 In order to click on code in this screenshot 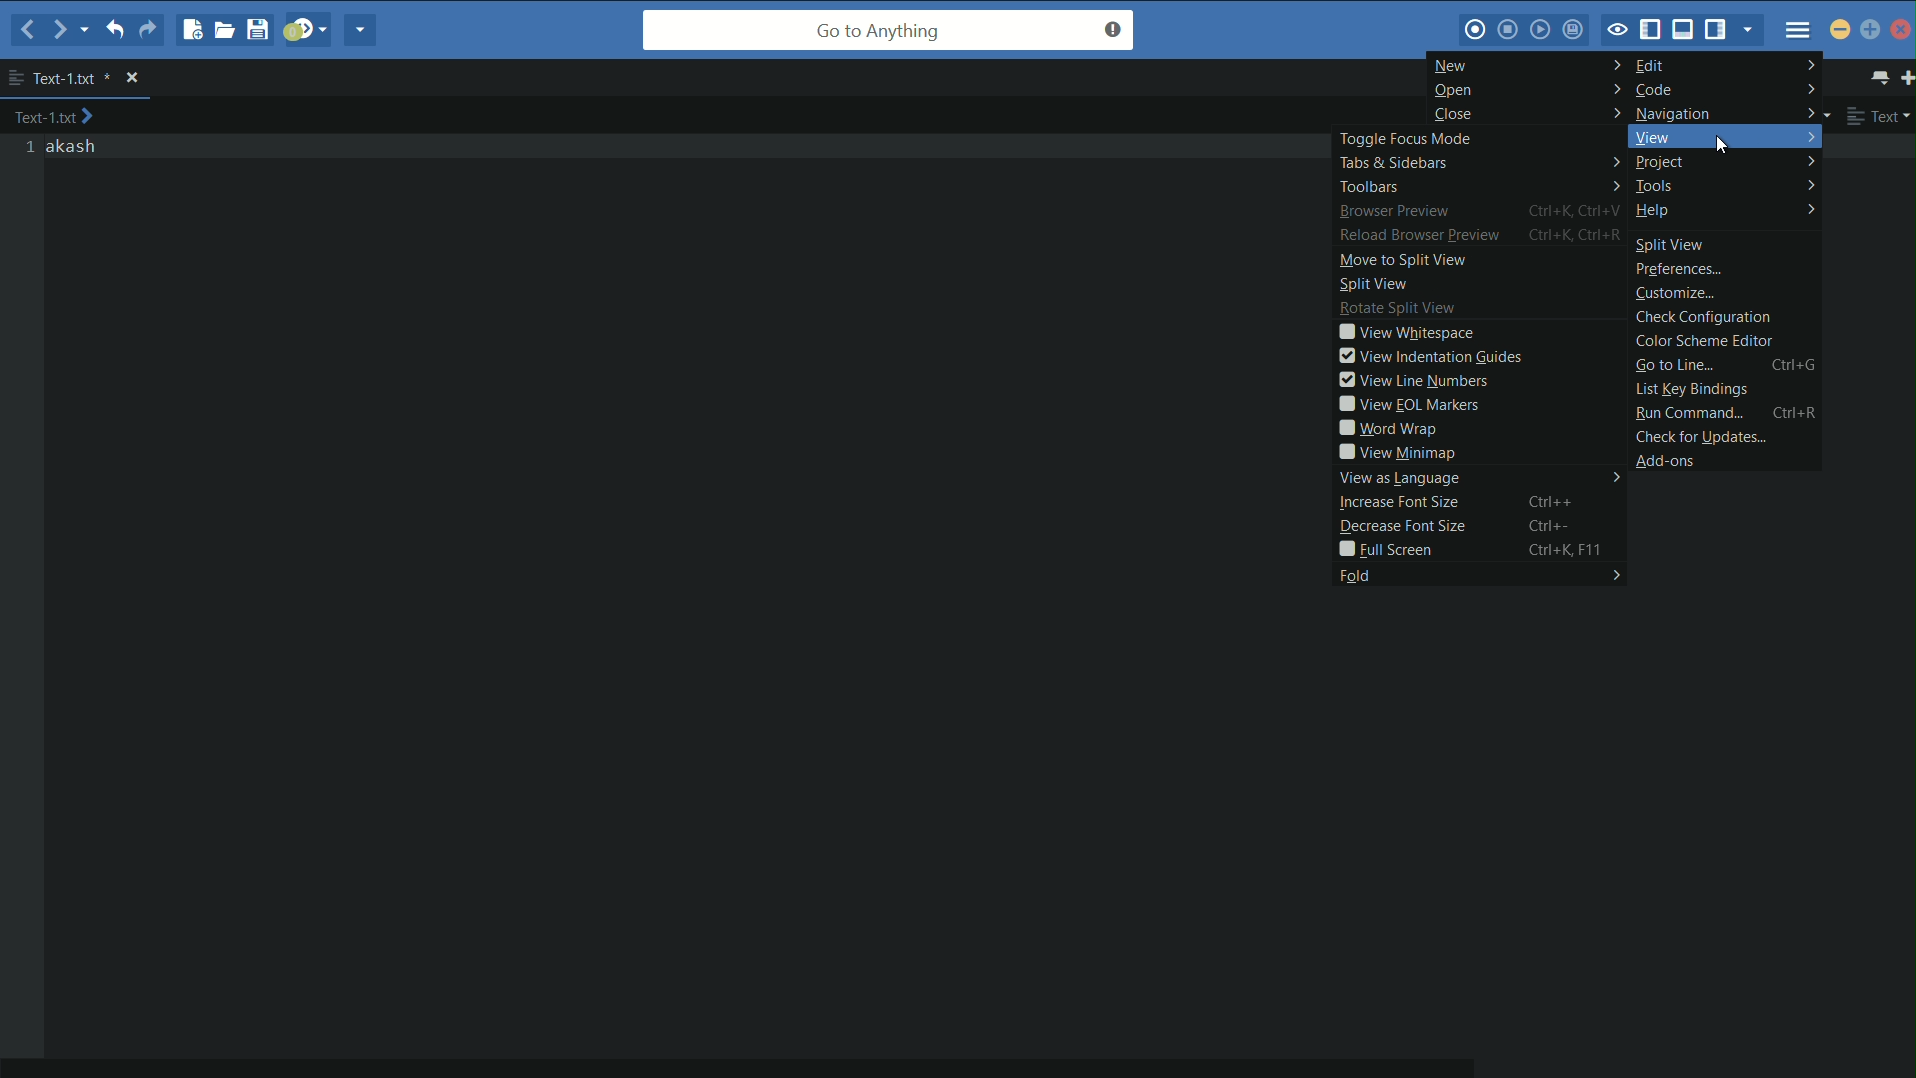, I will do `click(1727, 89)`.